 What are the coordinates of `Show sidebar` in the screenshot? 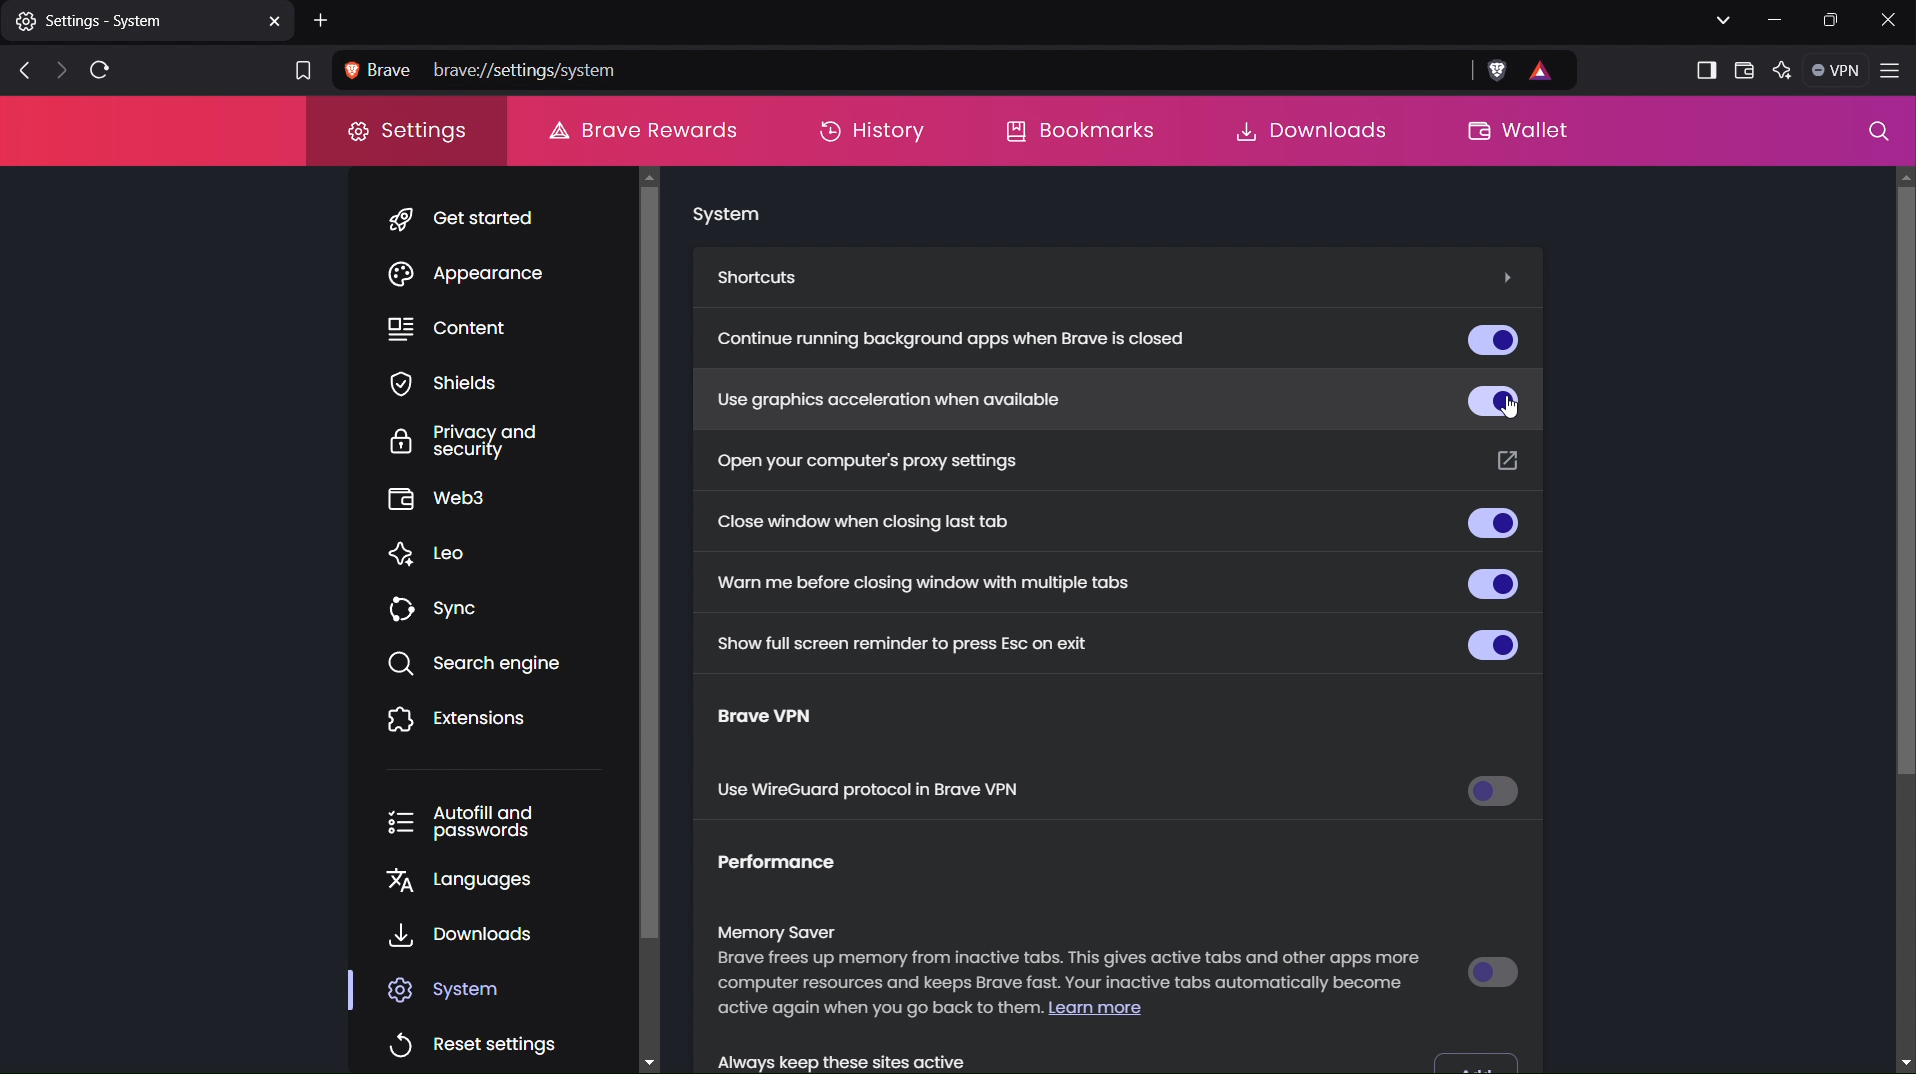 It's located at (1705, 71).